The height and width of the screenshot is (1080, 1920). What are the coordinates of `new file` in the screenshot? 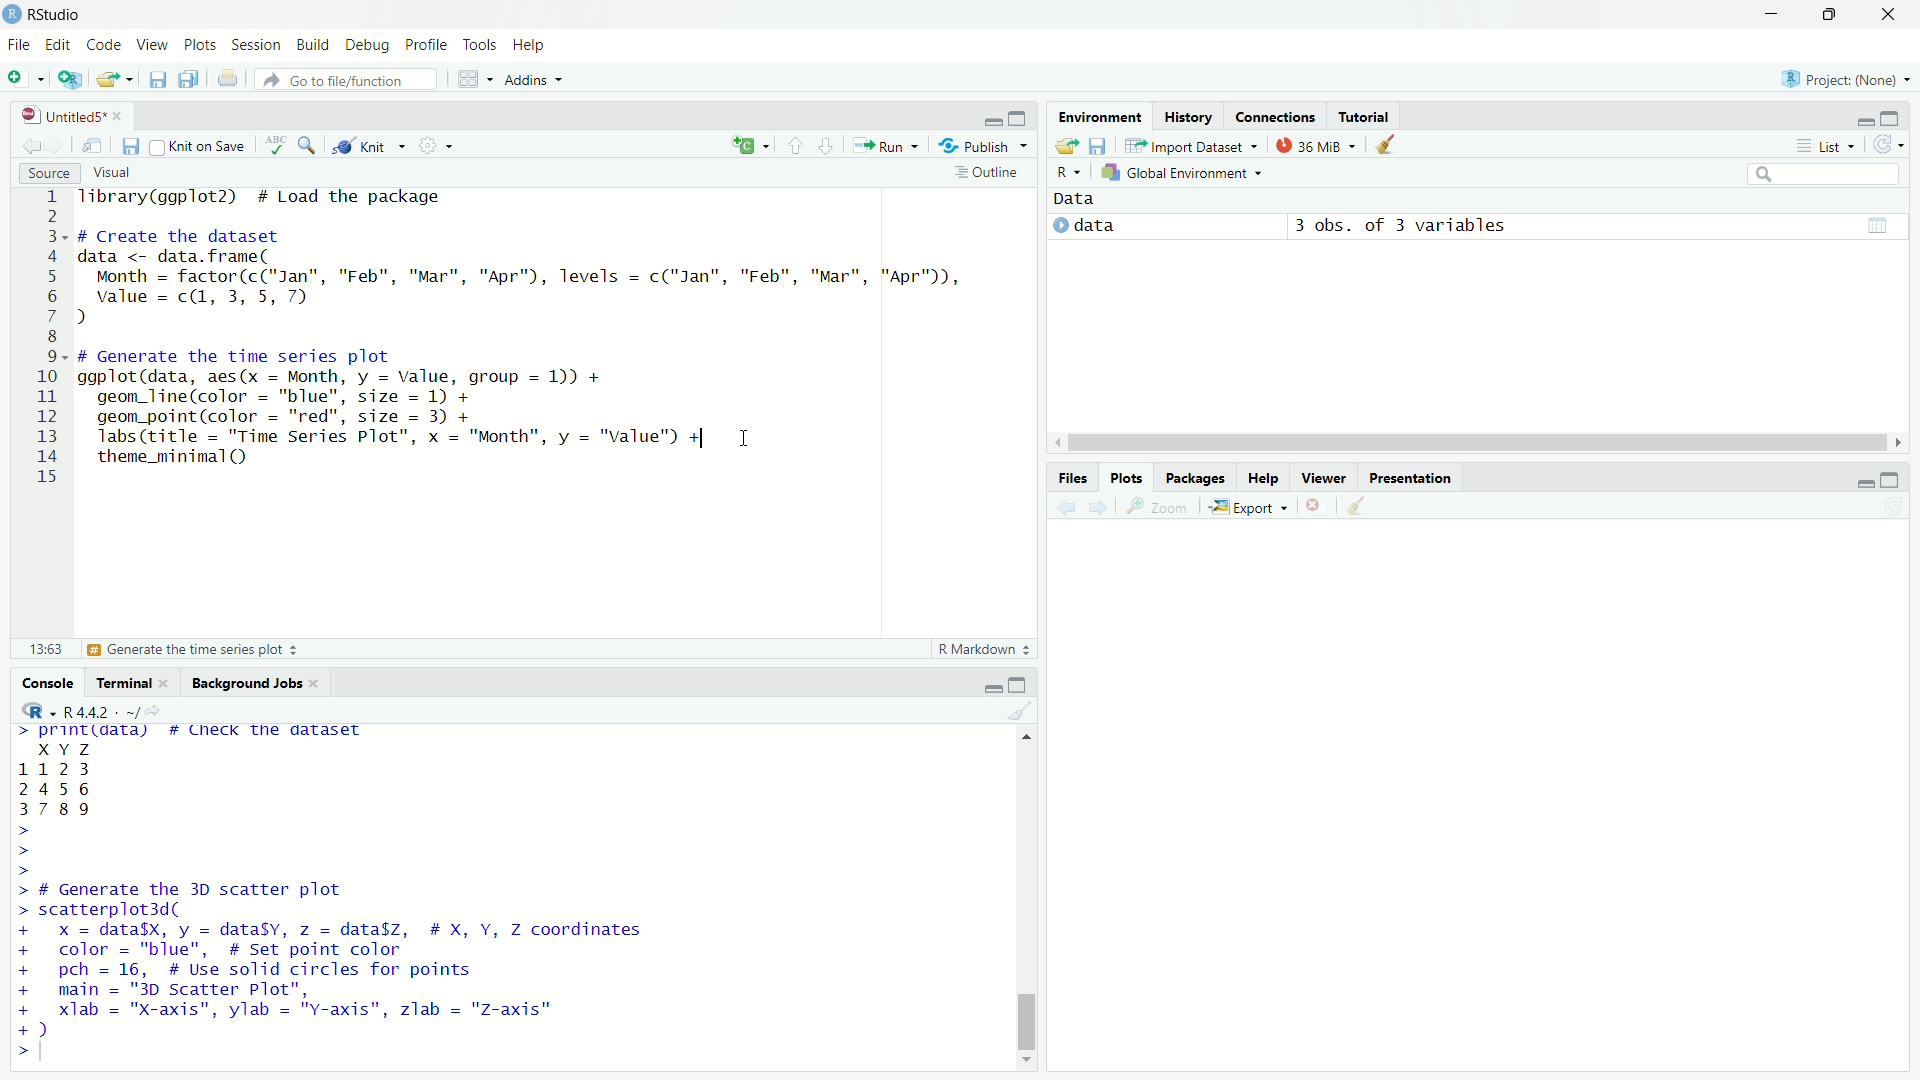 It's located at (25, 78).